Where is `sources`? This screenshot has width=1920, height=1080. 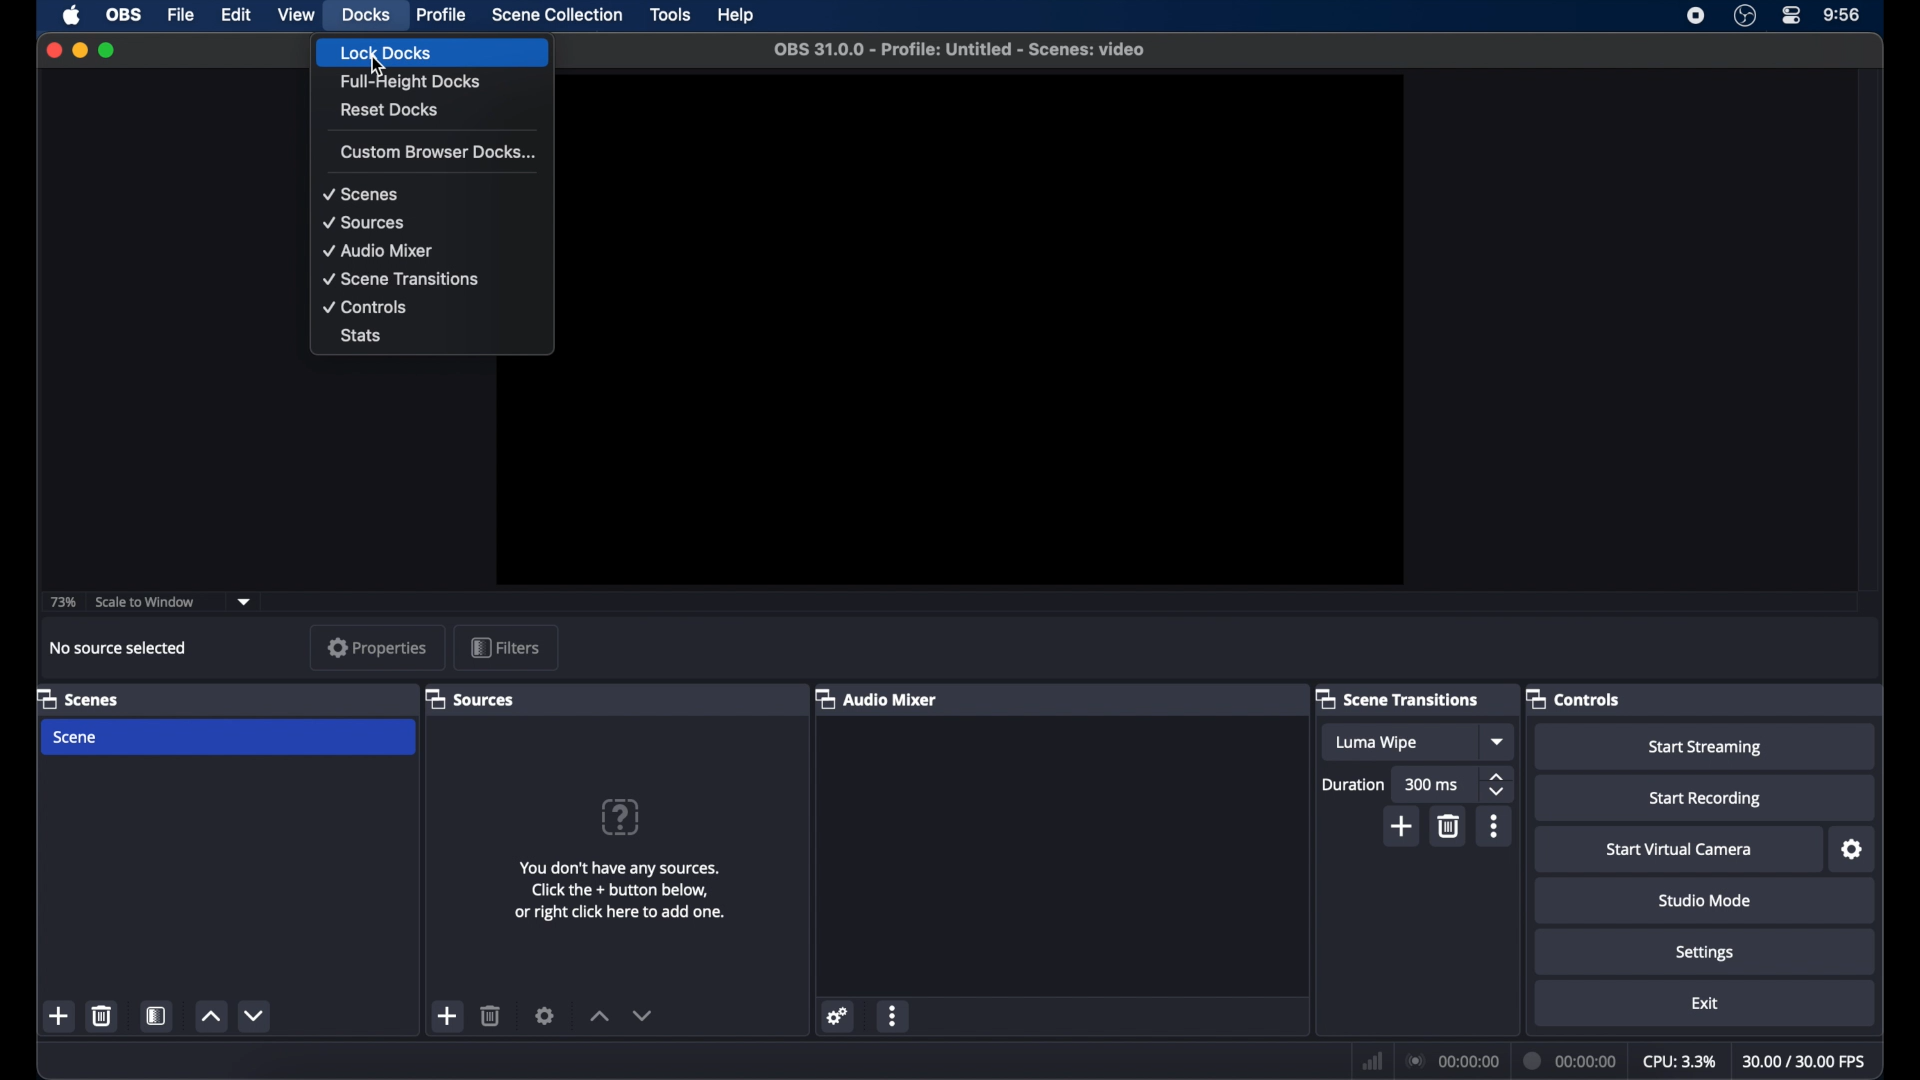
sources is located at coordinates (474, 700).